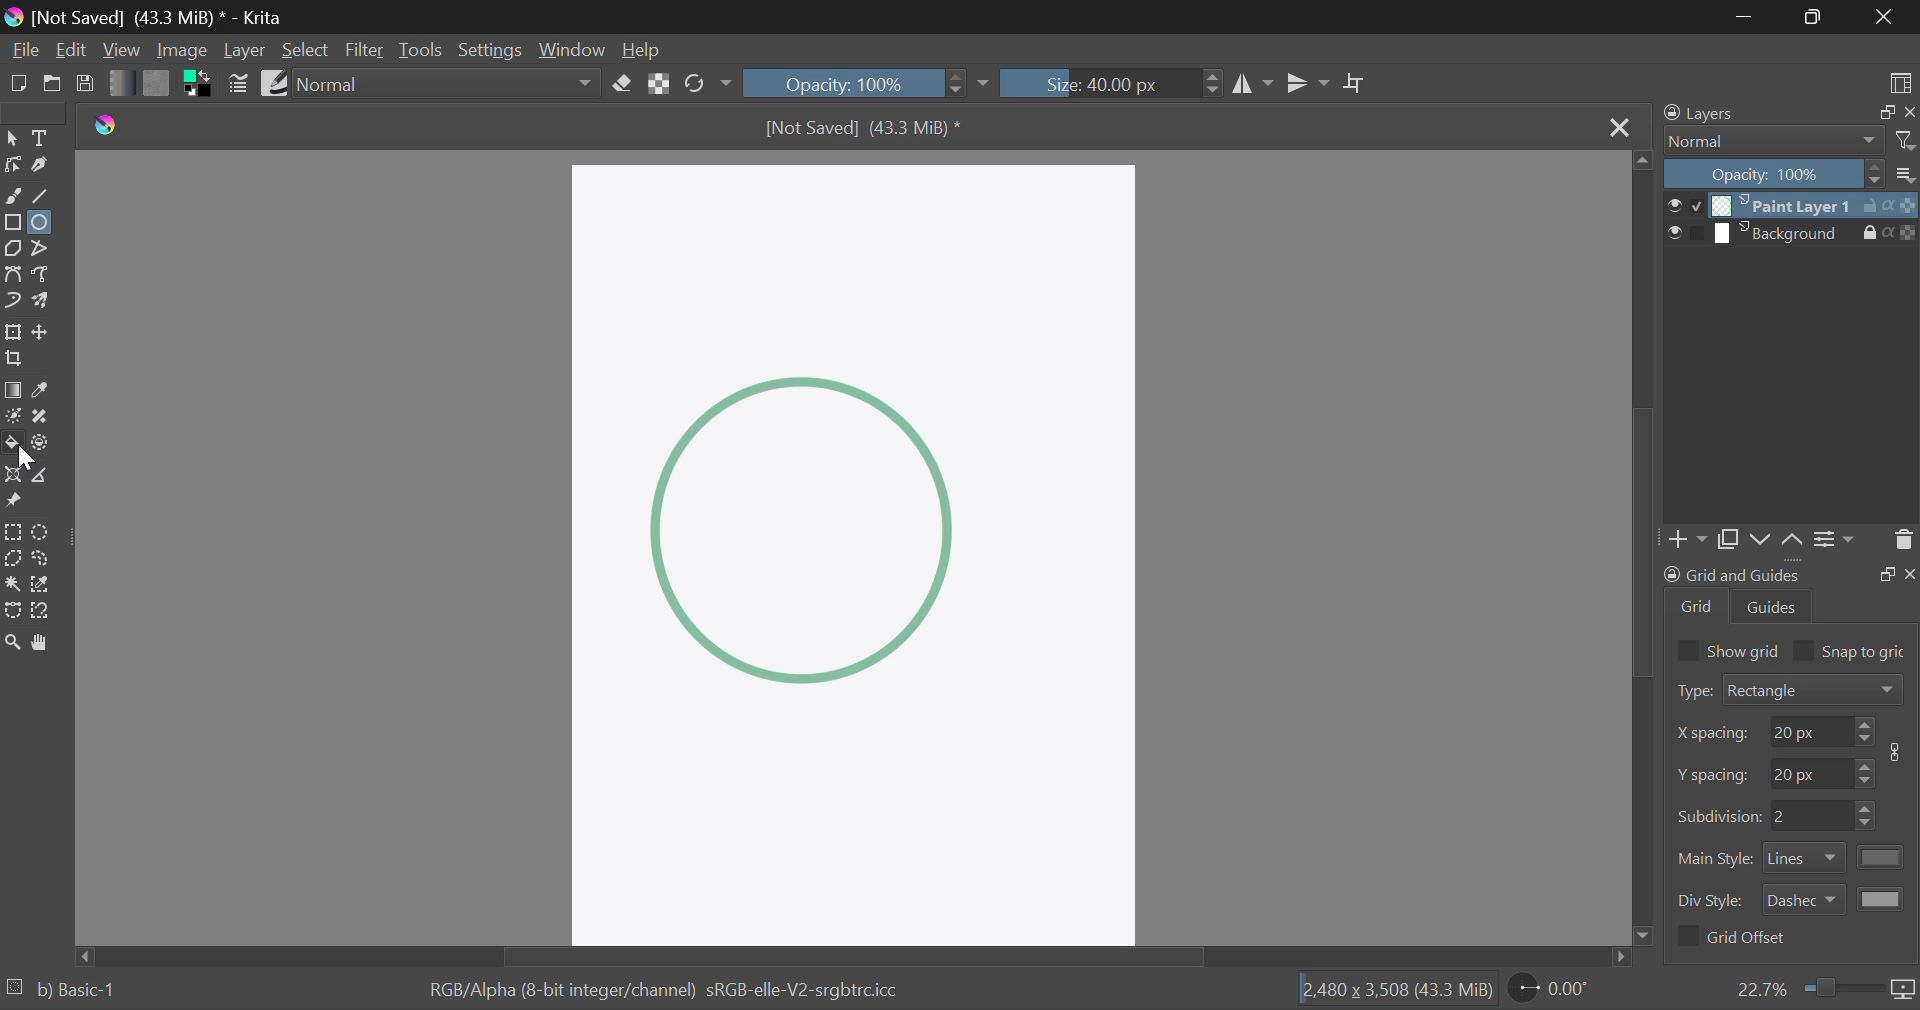 The height and width of the screenshot is (1010, 1920). Describe the element at coordinates (14, 221) in the screenshot. I see `Rectangle` at that location.